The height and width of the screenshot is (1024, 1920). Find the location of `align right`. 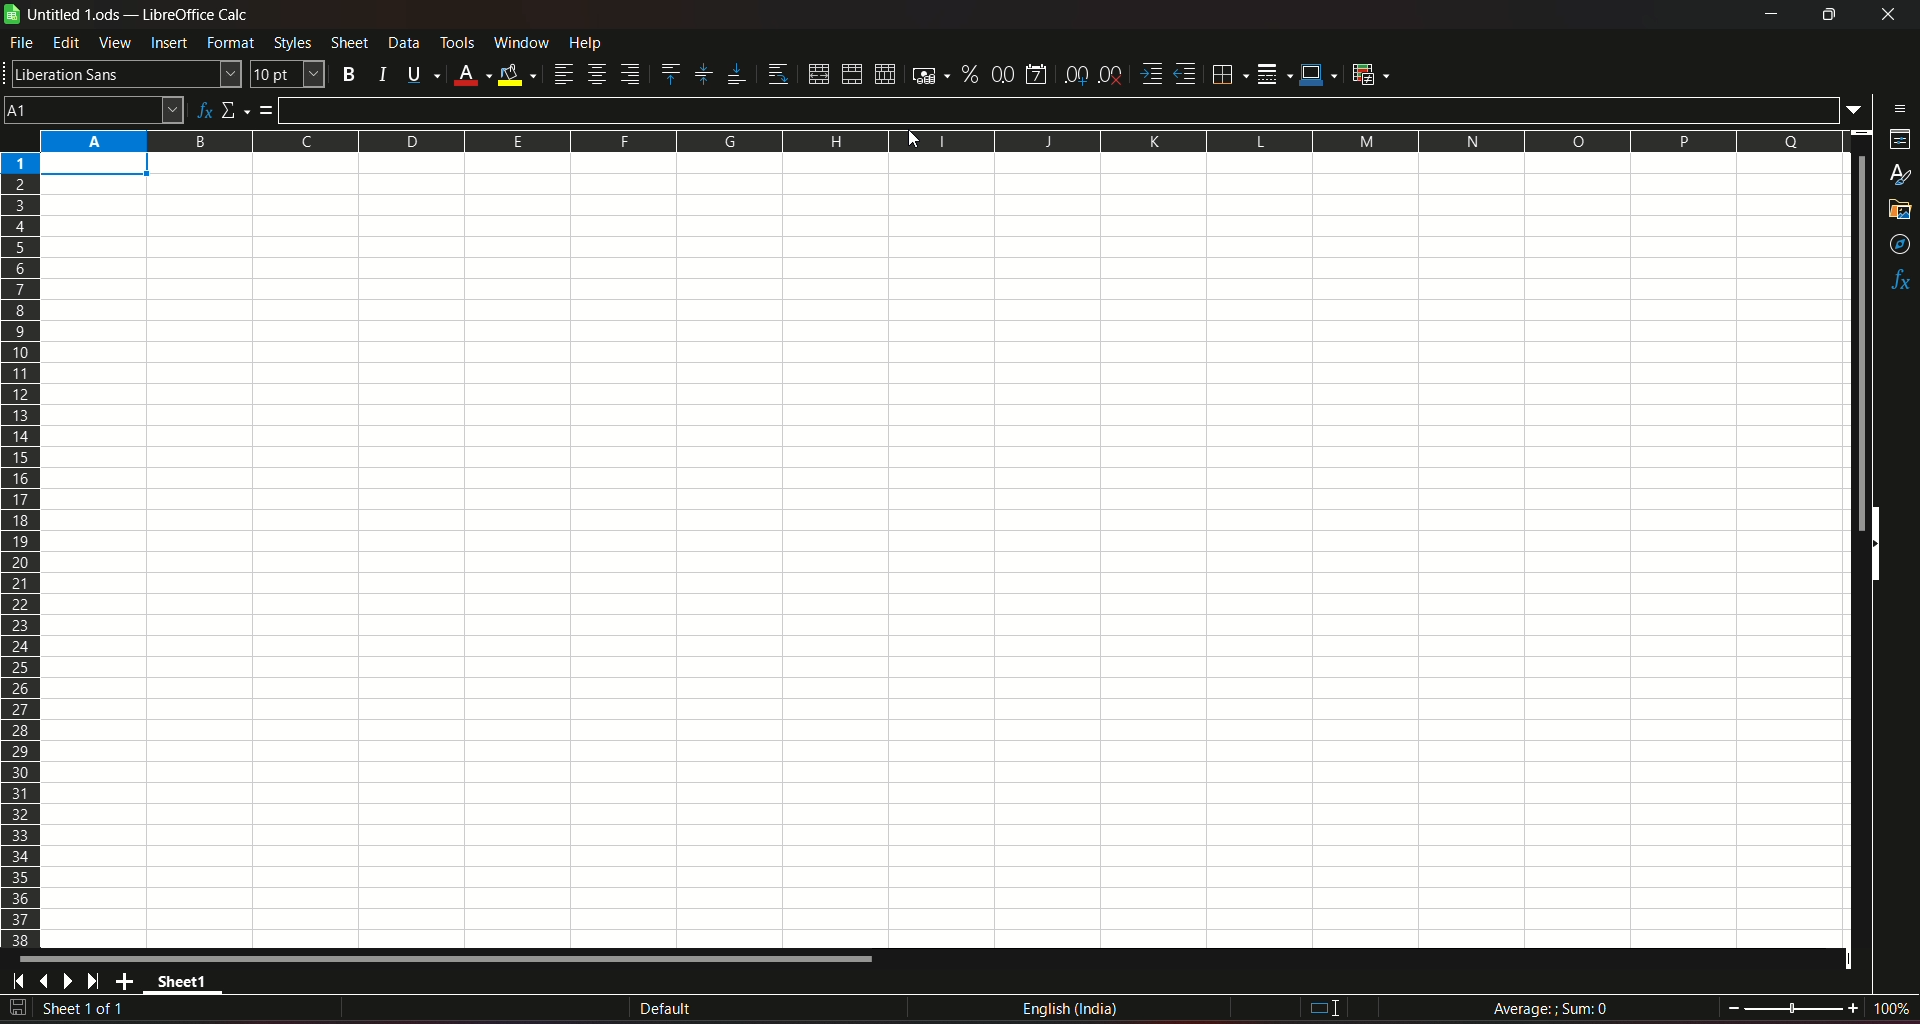

align right is located at coordinates (631, 75).